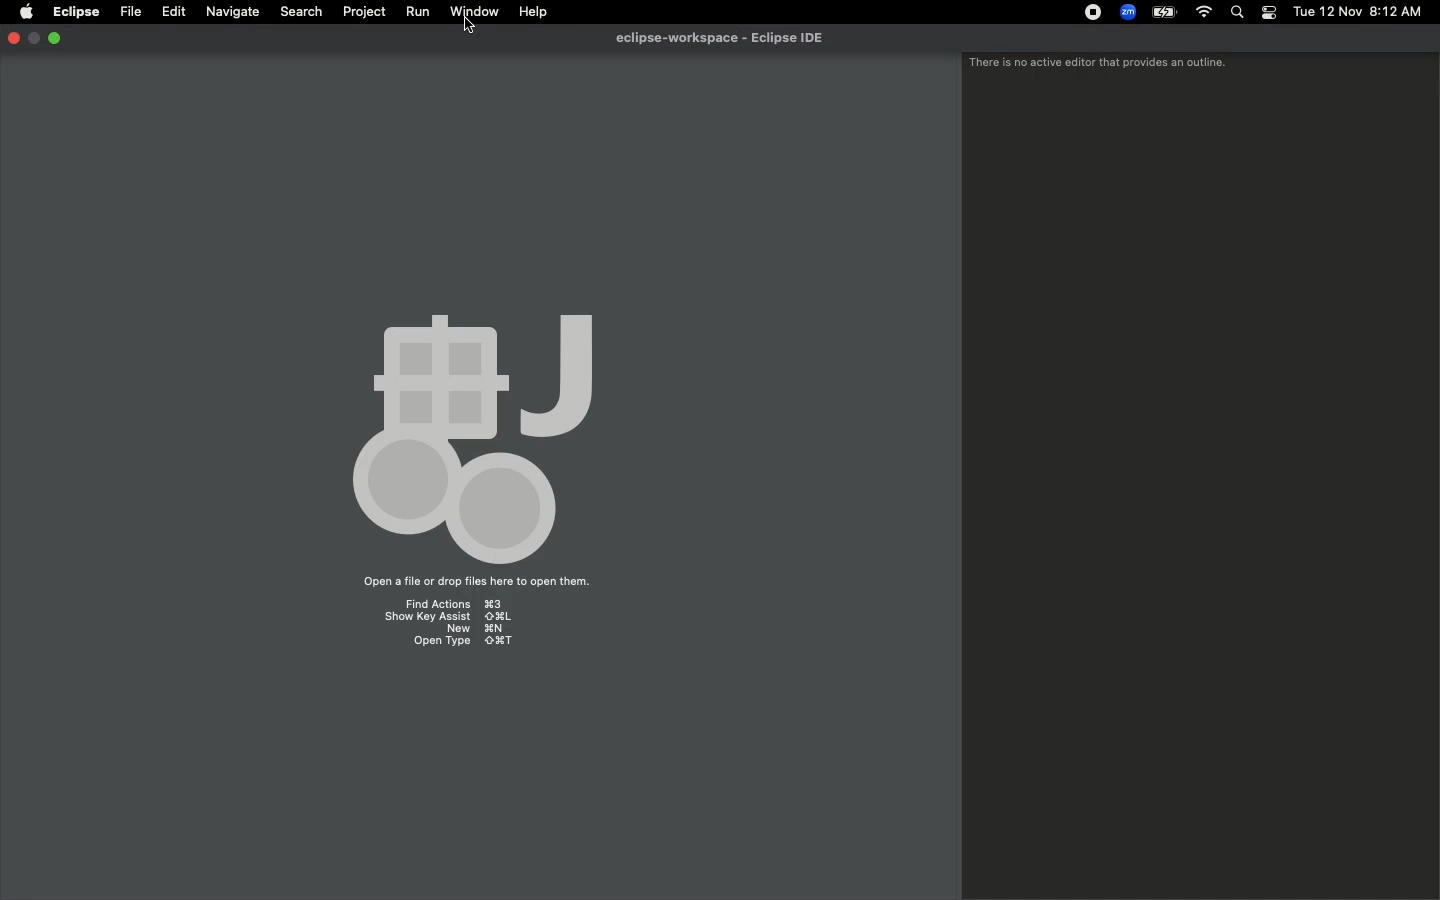  I want to click on Eclipse IDE workspace, so click(727, 38).